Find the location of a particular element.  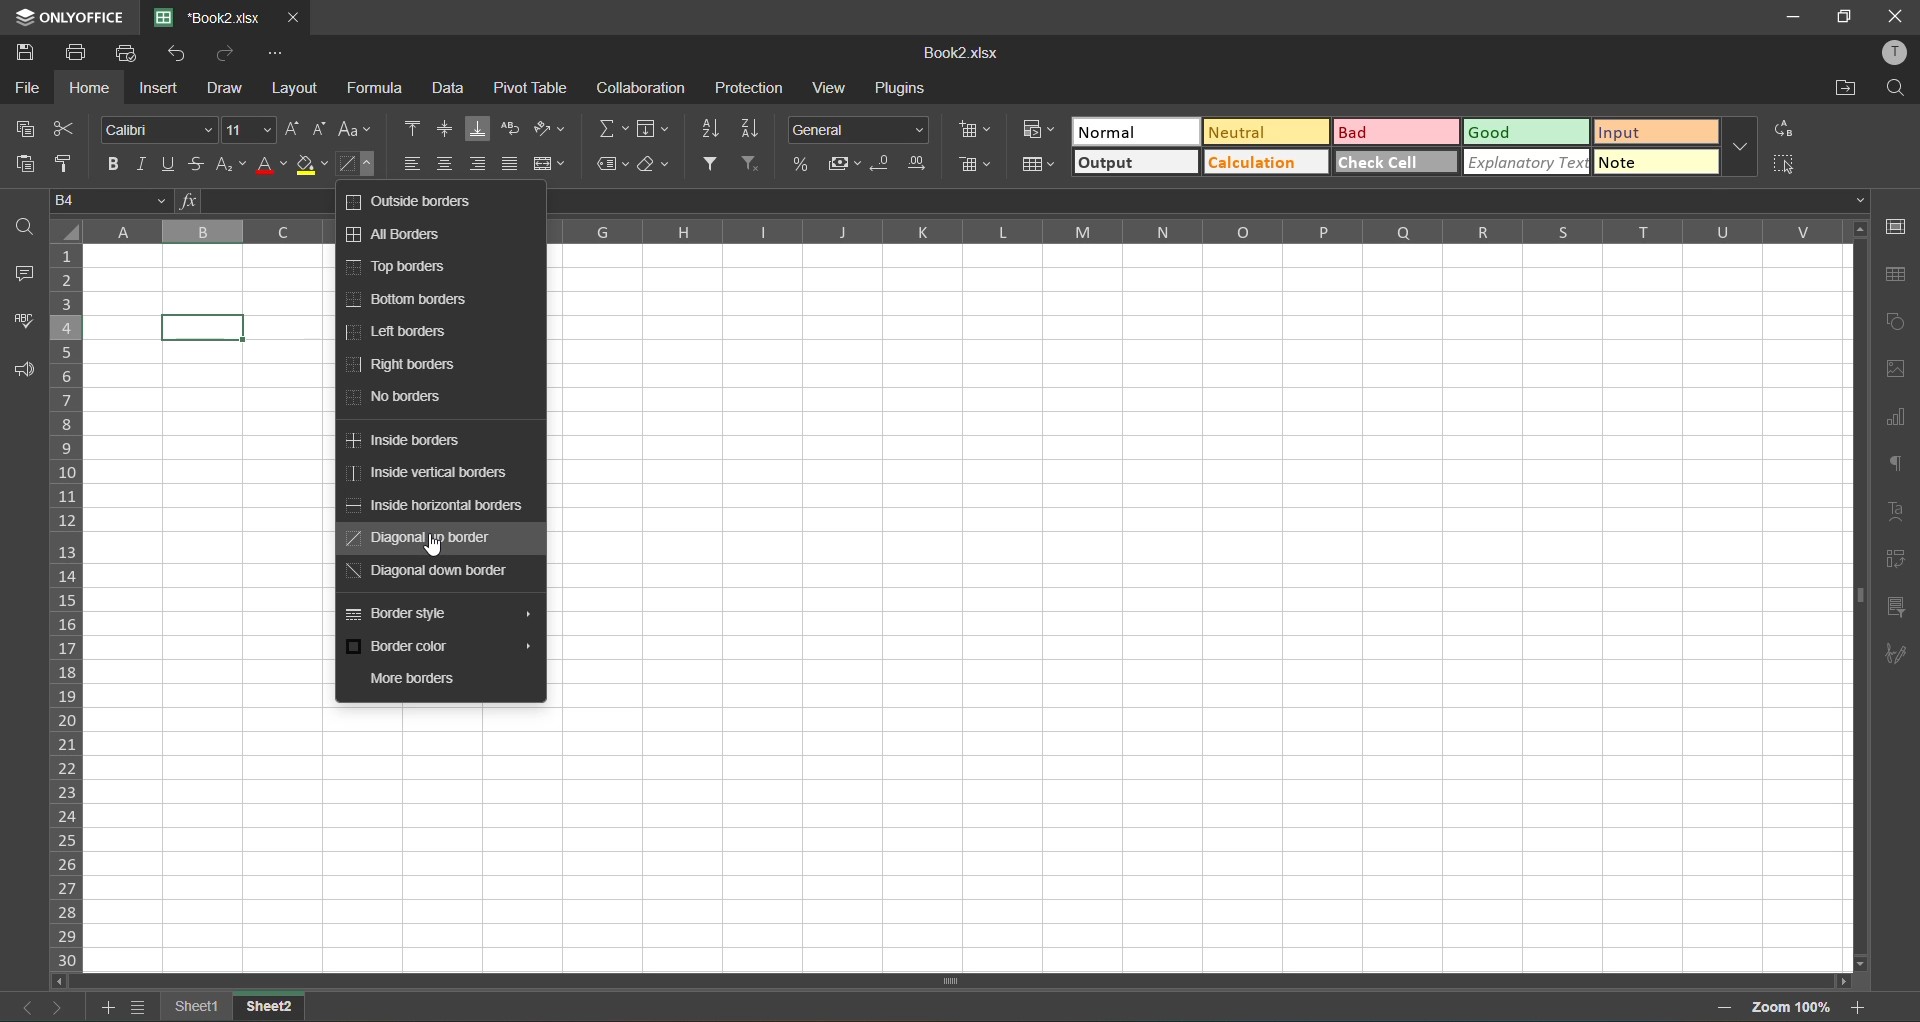

top borders is located at coordinates (407, 266).